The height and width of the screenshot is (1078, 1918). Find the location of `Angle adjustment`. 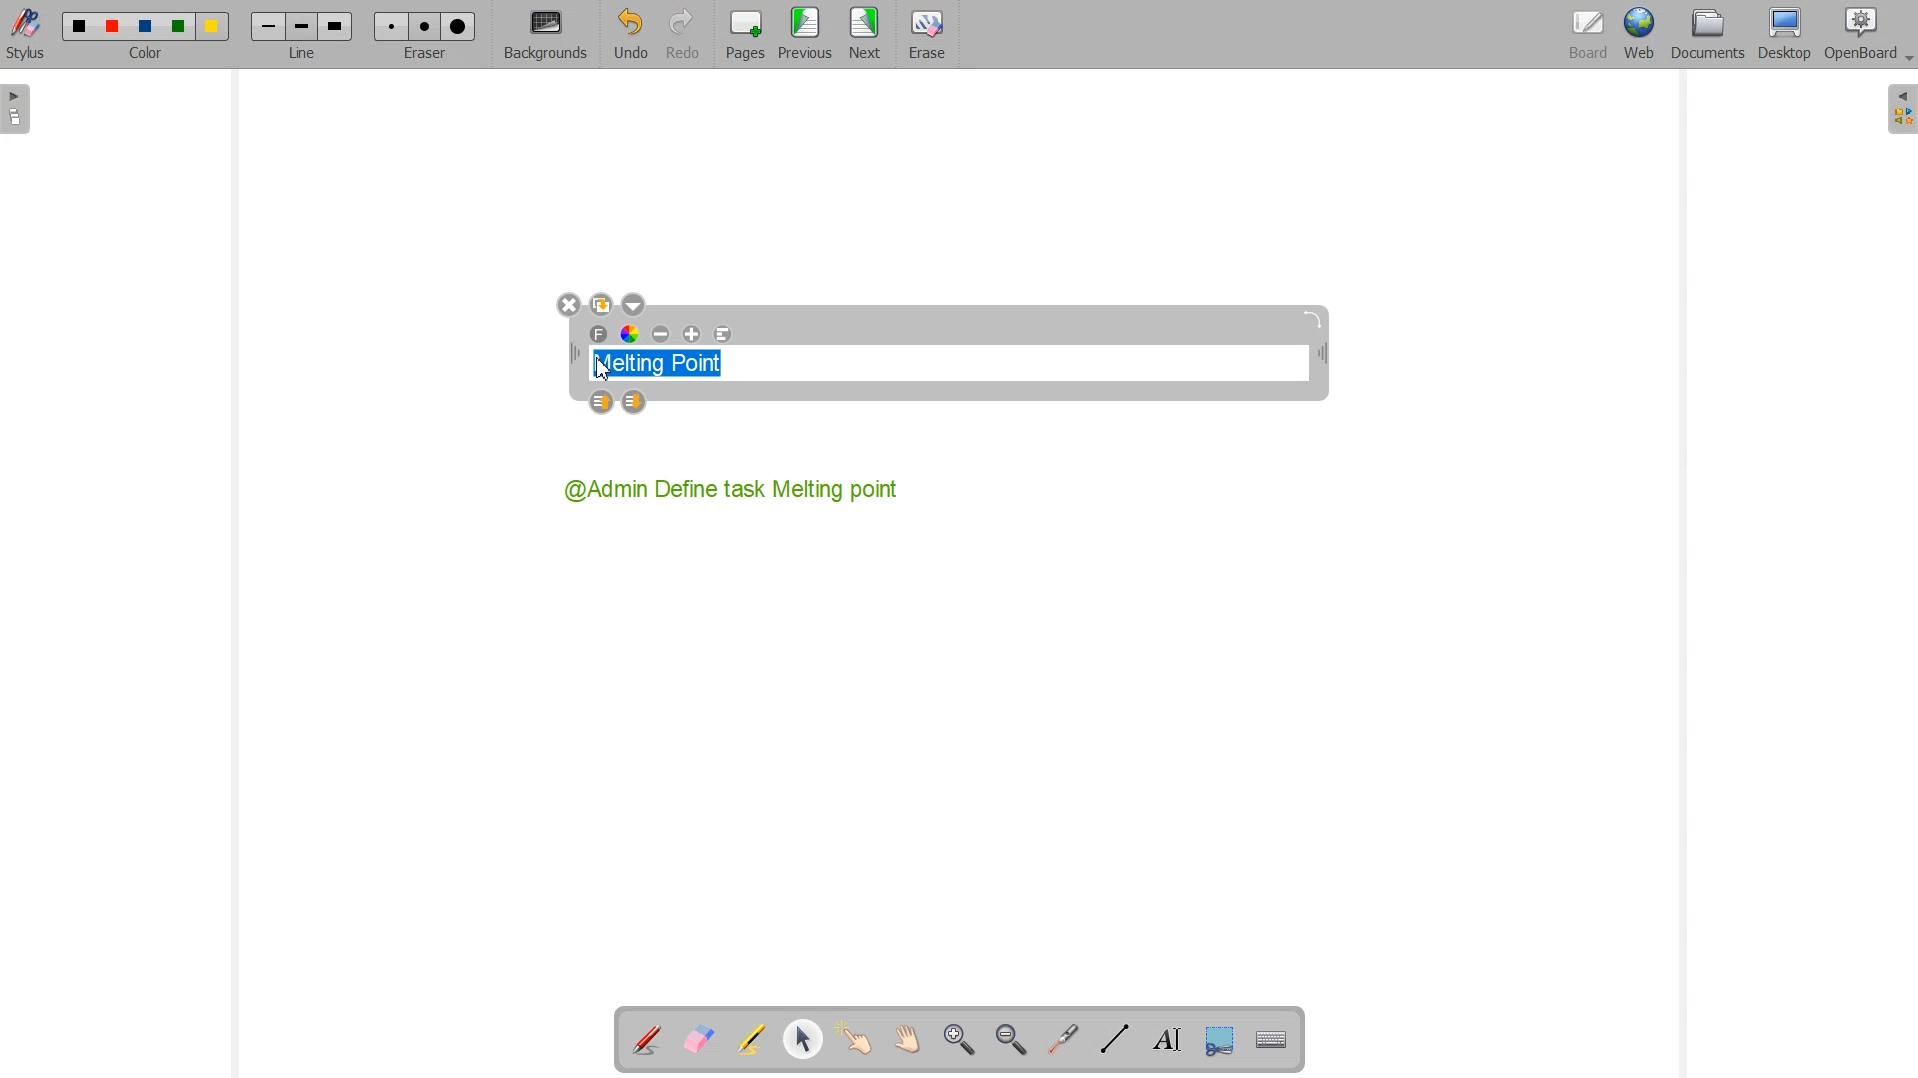

Angle adjustment is located at coordinates (1315, 319).